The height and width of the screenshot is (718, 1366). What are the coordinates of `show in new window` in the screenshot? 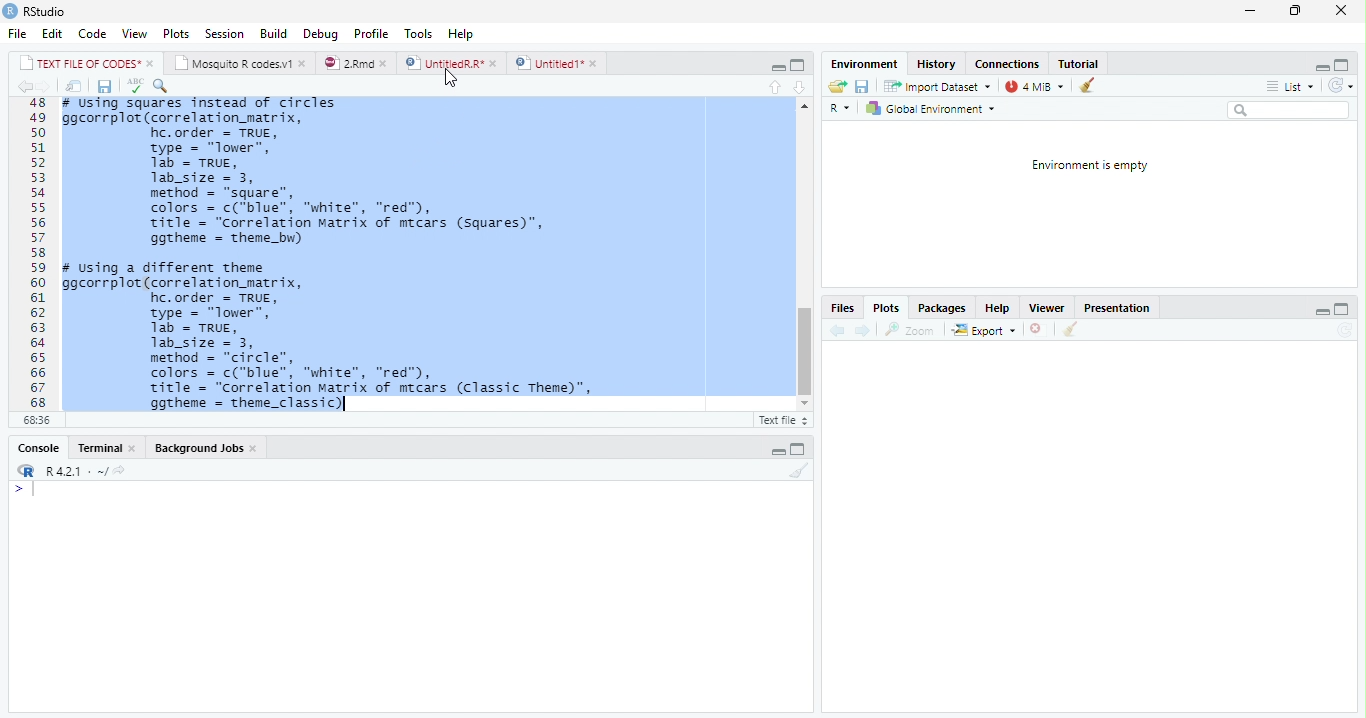 It's located at (74, 86).